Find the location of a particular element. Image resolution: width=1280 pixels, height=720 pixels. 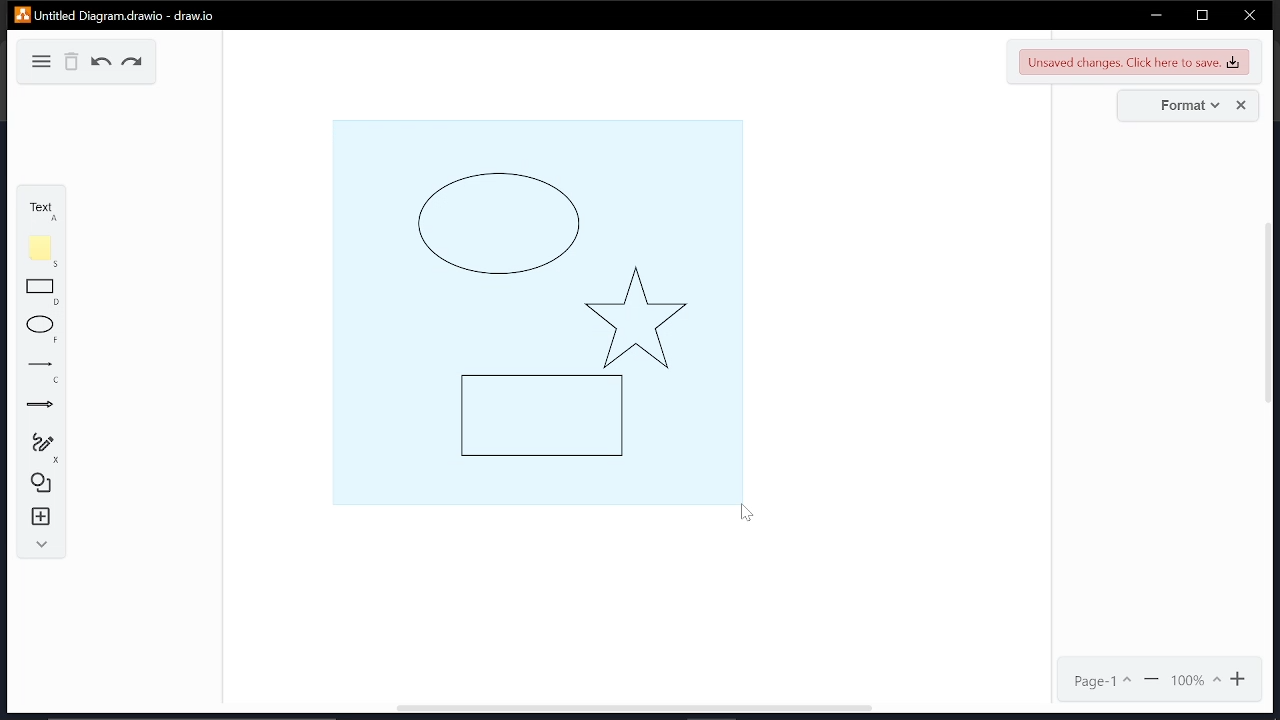

text is located at coordinates (38, 209).